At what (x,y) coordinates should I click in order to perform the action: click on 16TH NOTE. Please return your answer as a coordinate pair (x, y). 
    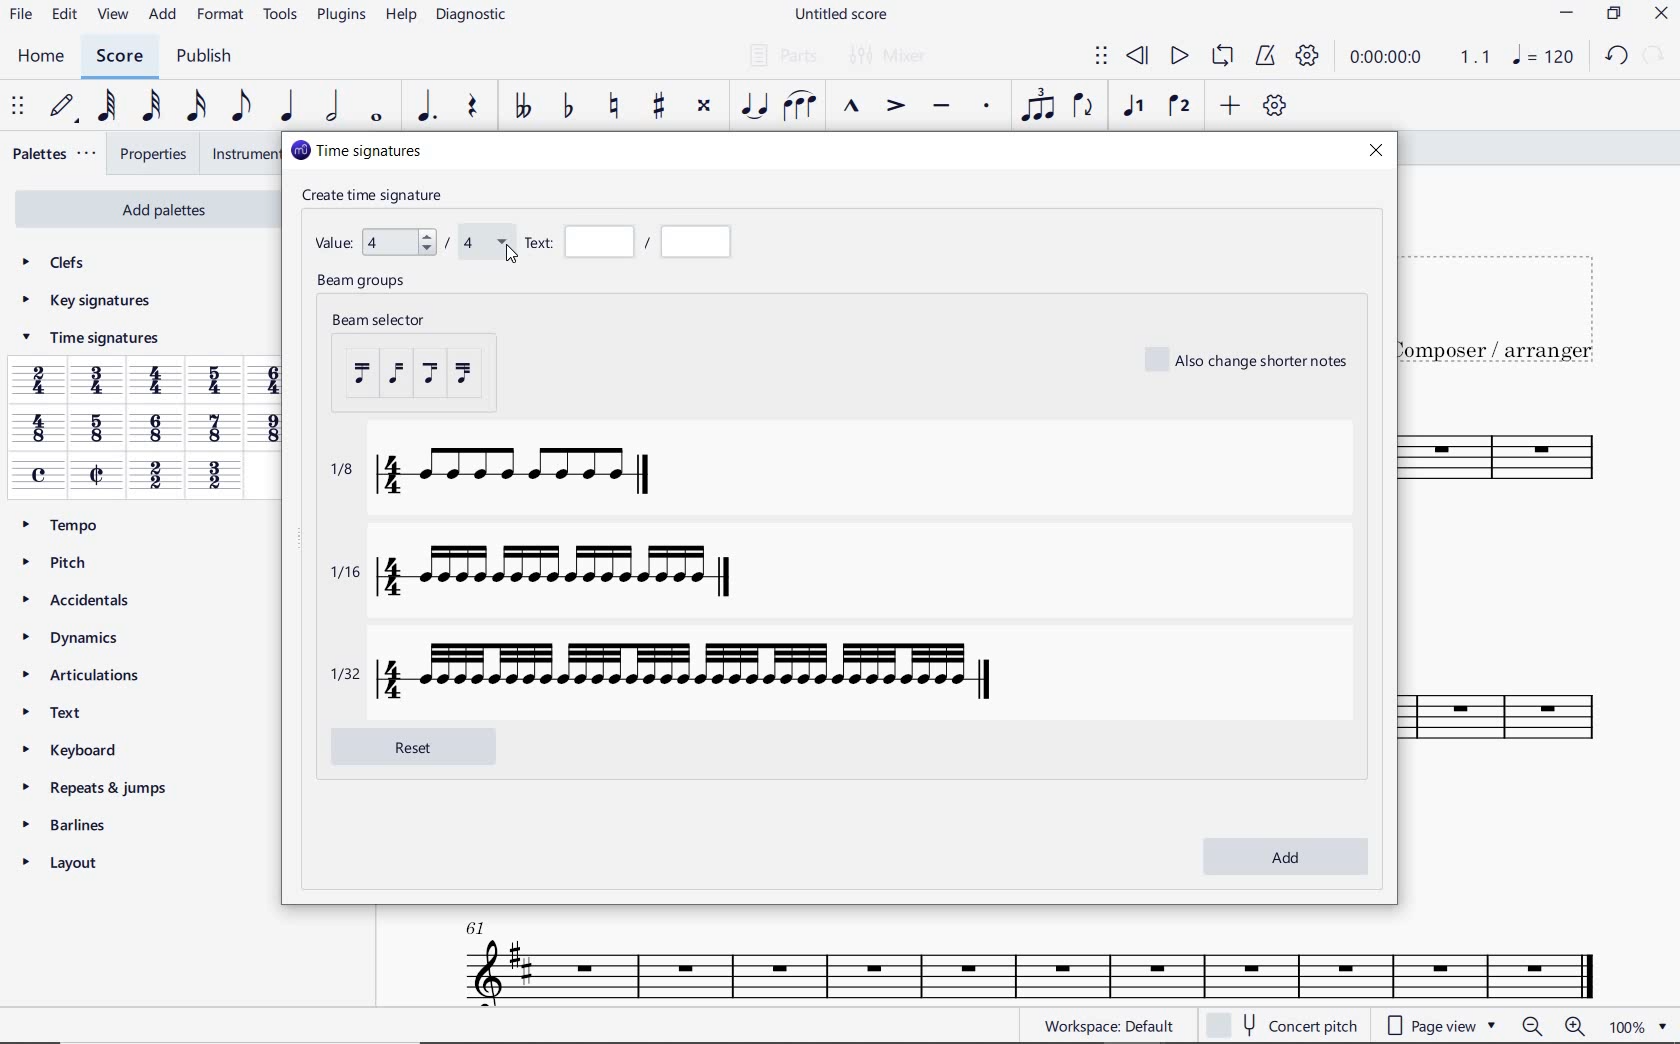
    Looking at the image, I should click on (193, 107).